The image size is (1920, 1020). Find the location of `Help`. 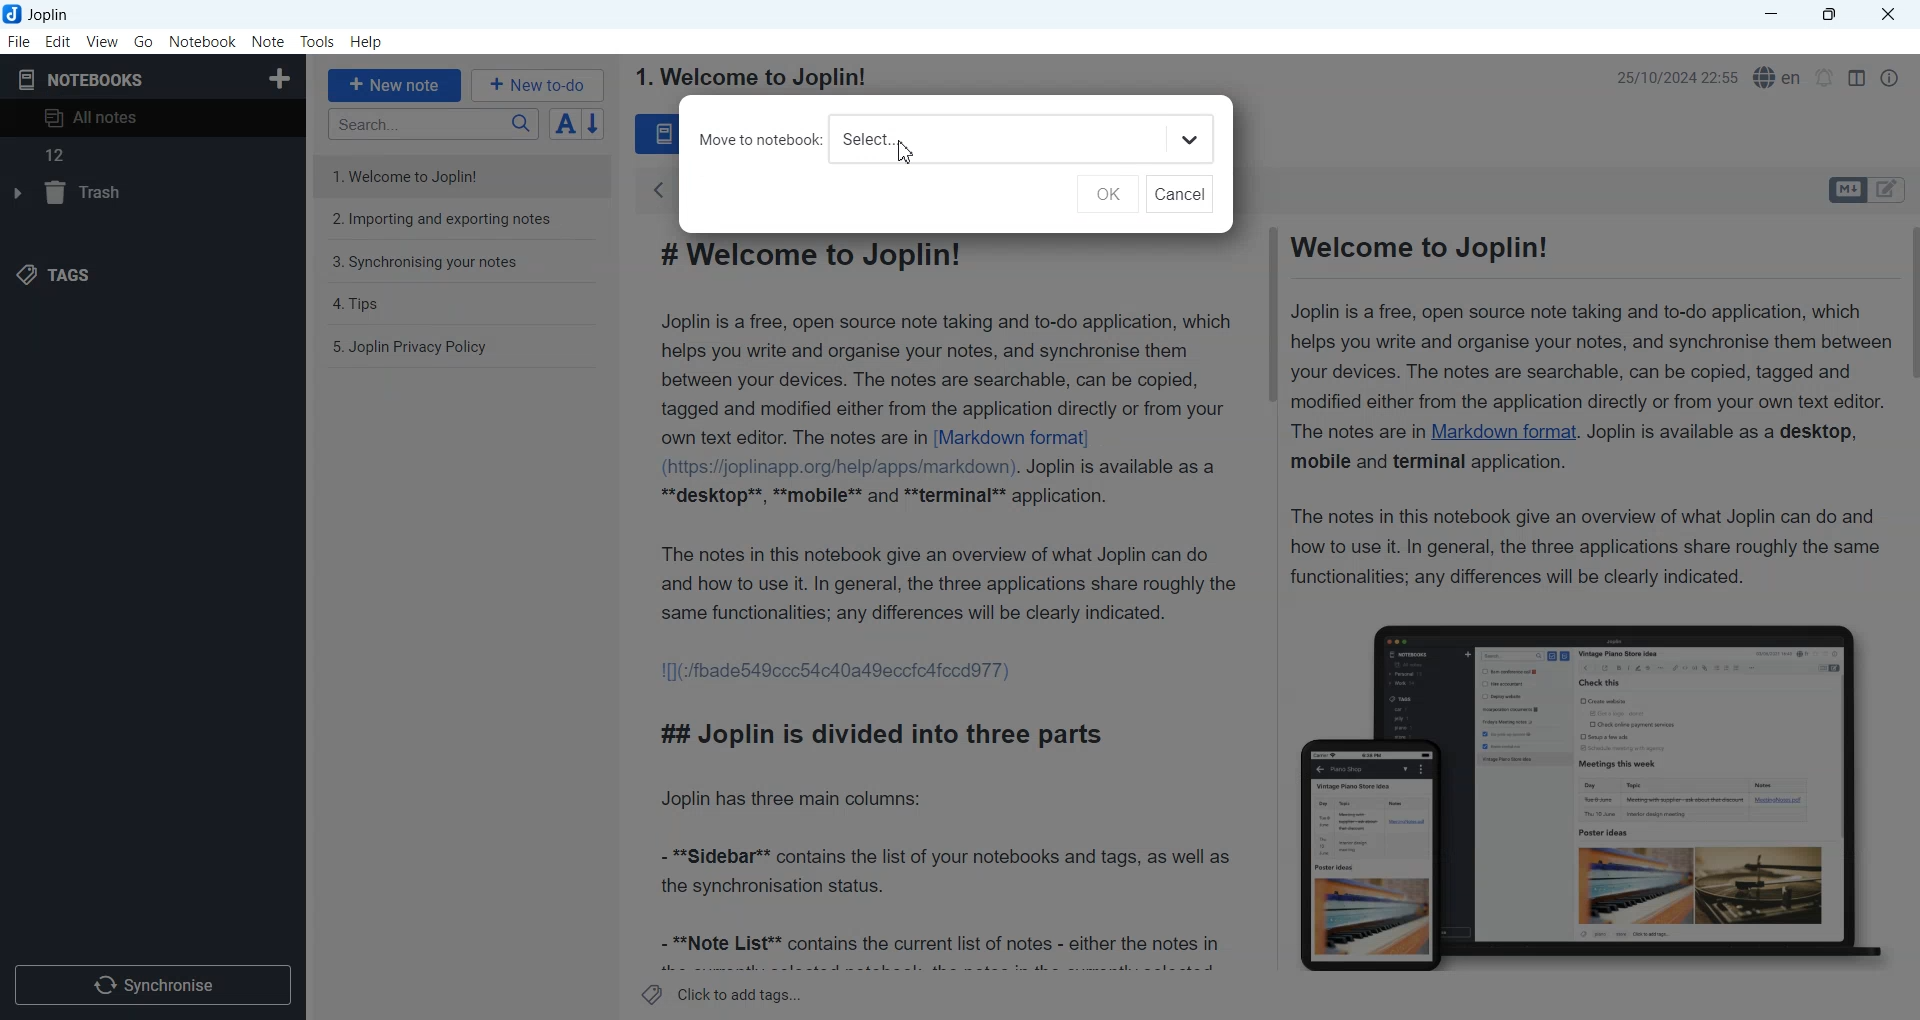

Help is located at coordinates (368, 43).